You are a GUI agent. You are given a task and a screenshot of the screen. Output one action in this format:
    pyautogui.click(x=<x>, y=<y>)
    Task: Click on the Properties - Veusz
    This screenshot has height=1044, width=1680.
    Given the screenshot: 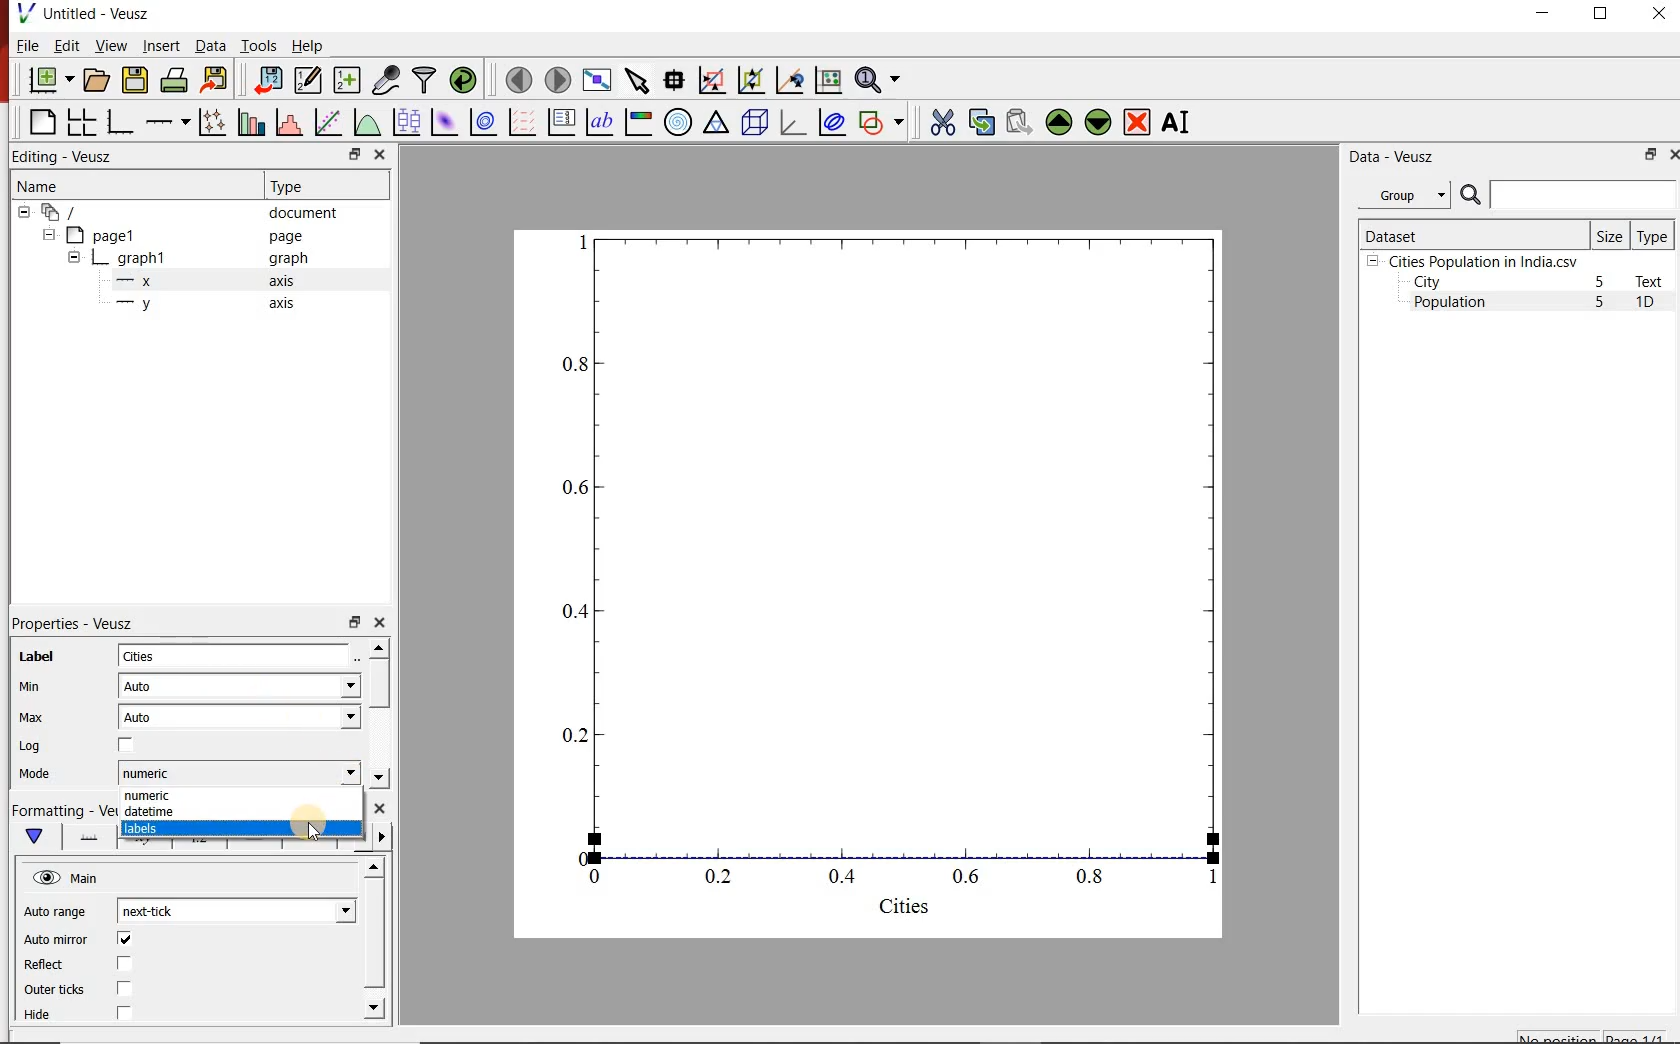 What is the action you would take?
    pyautogui.click(x=72, y=624)
    